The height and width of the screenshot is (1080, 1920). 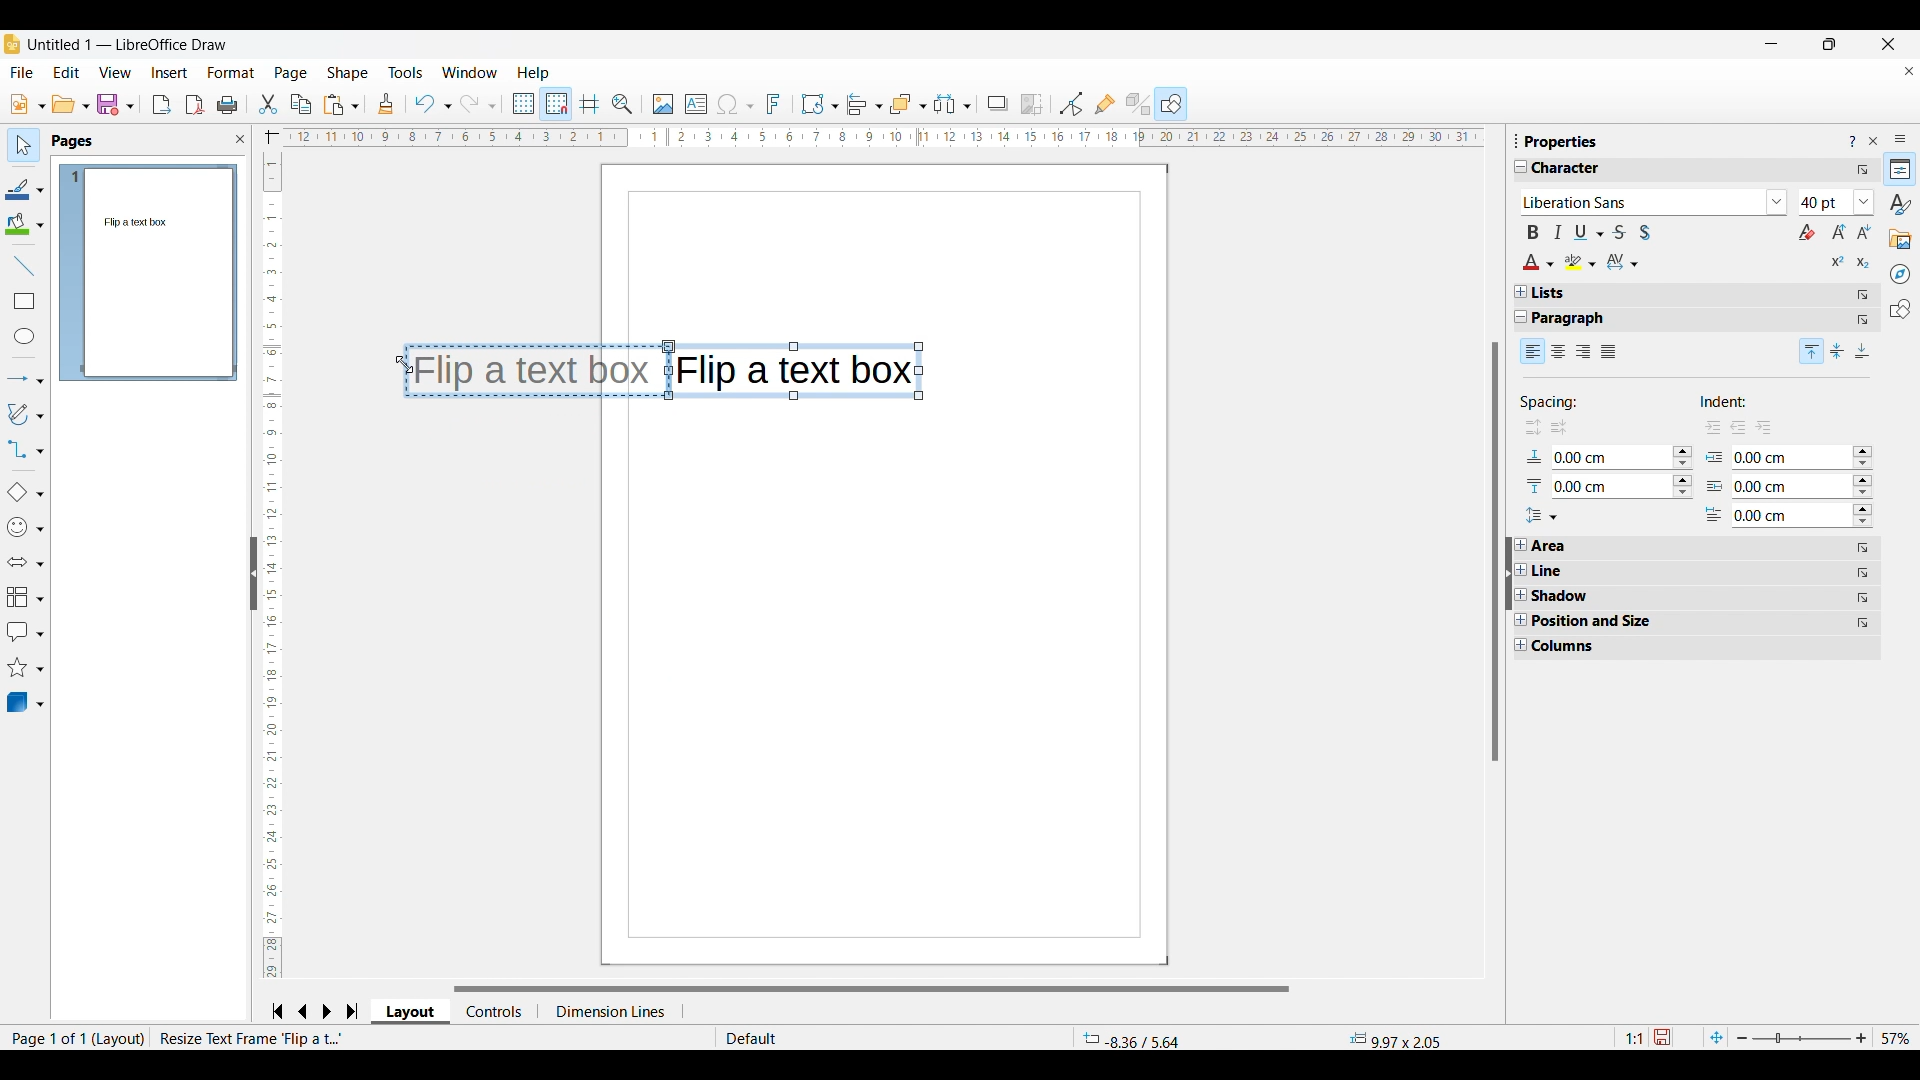 I want to click on Page 1 of 1, so click(x=44, y=1038).